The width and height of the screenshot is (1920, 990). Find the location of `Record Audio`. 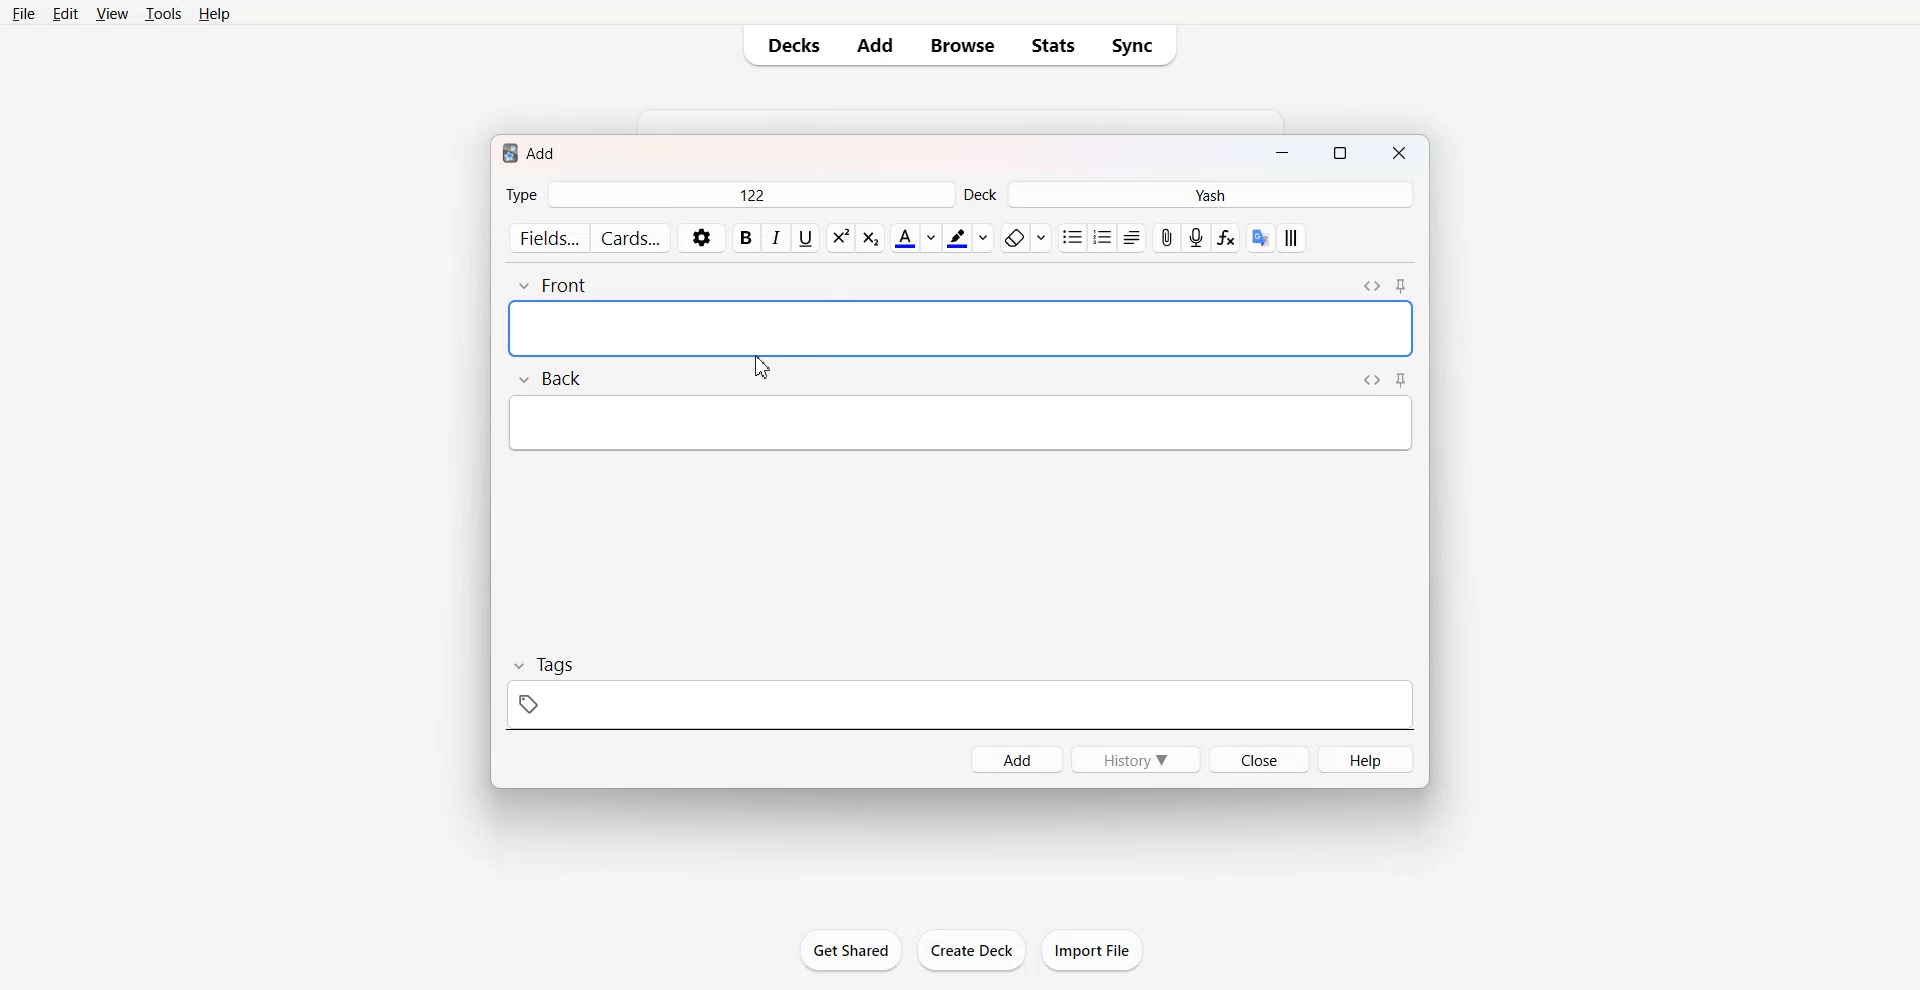

Record Audio is located at coordinates (1196, 238).